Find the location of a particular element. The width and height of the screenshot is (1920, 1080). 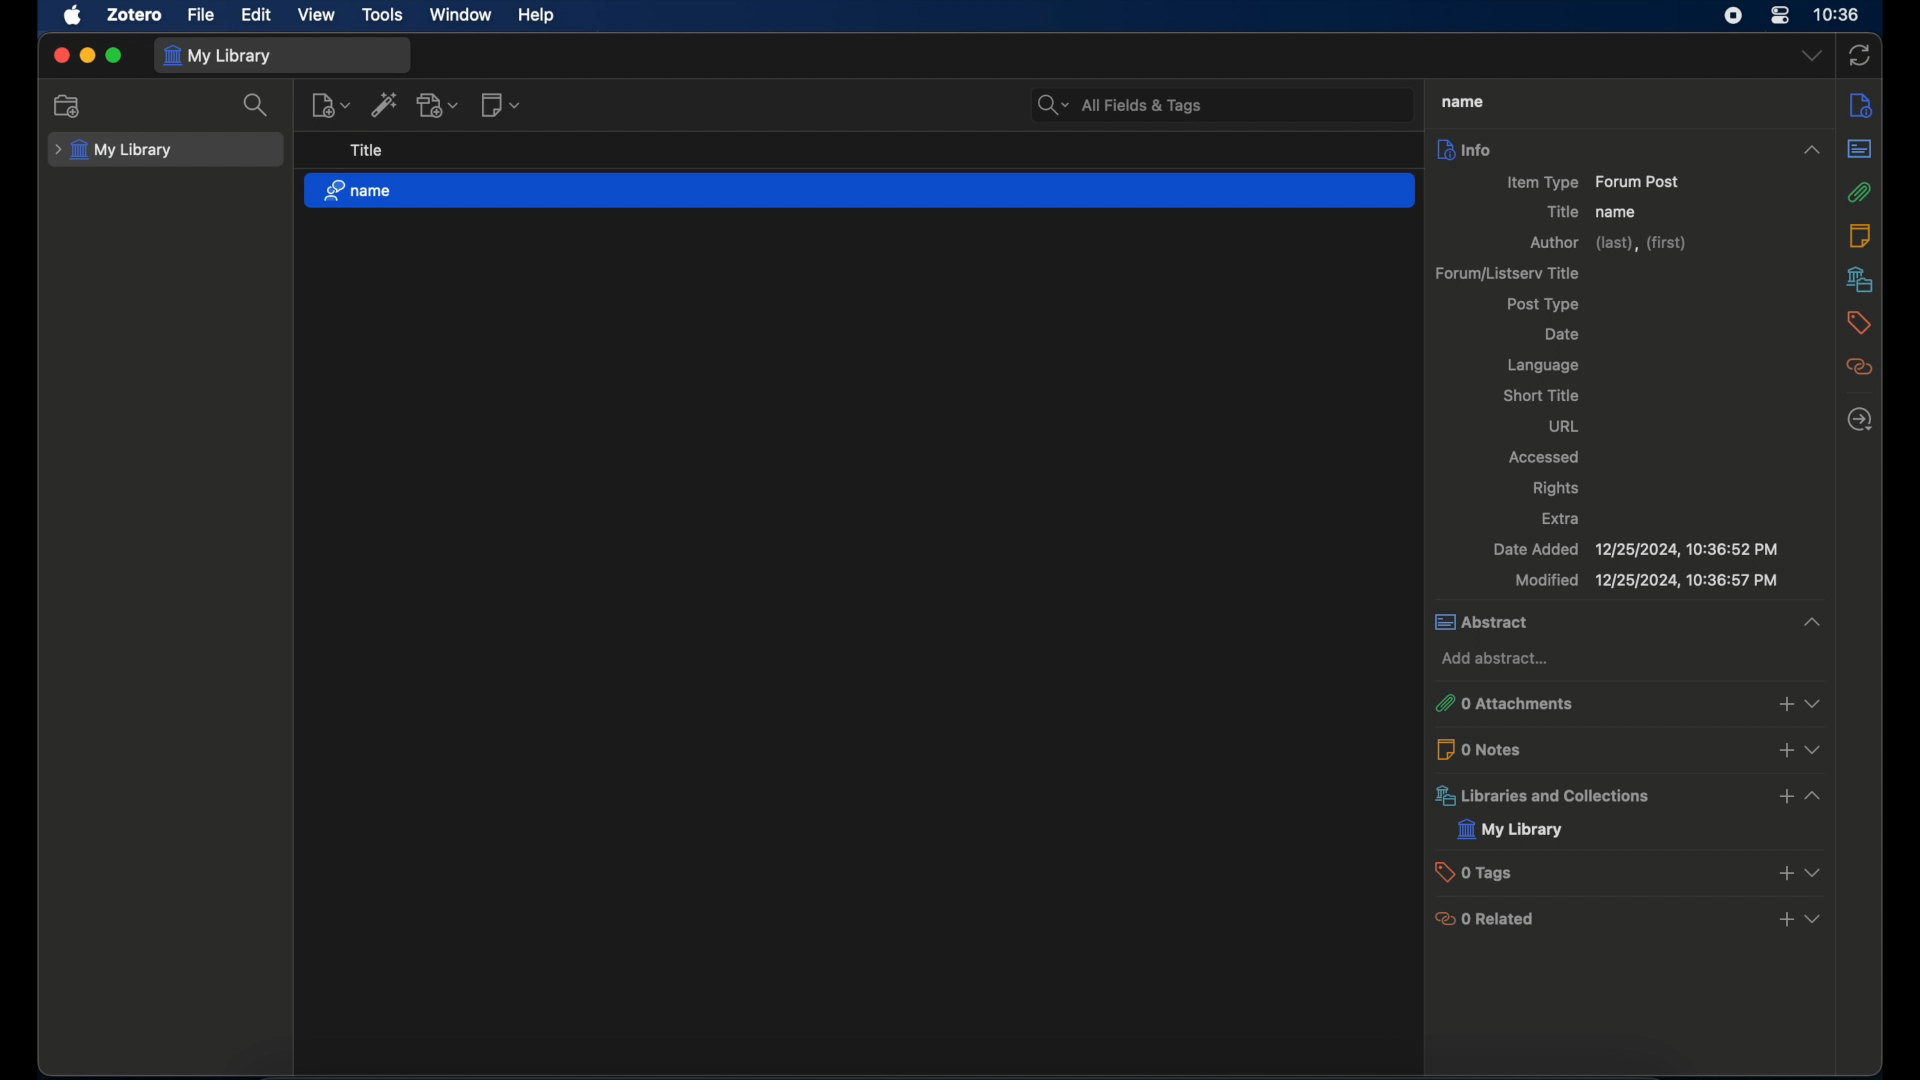

rights is located at coordinates (1556, 489).